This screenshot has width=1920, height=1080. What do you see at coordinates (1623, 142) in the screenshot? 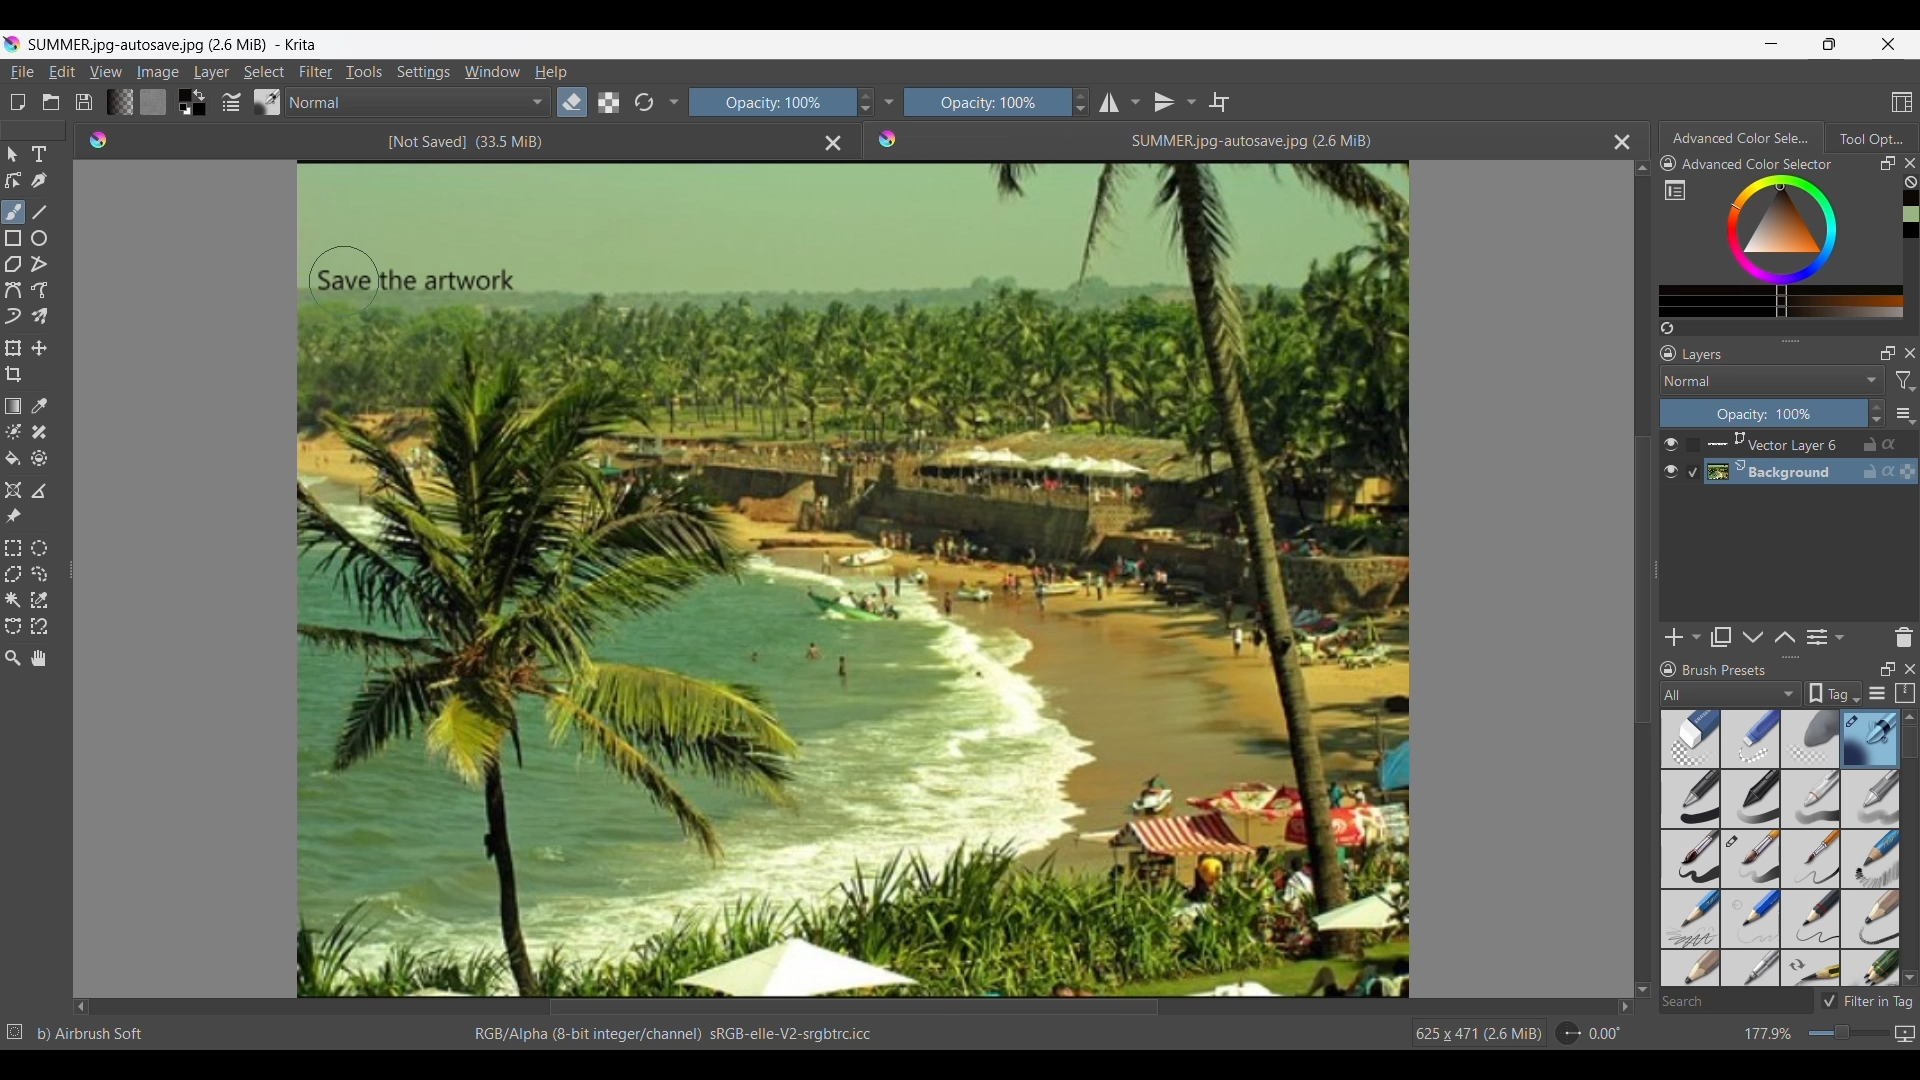
I see `Close current file` at bounding box center [1623, 142].